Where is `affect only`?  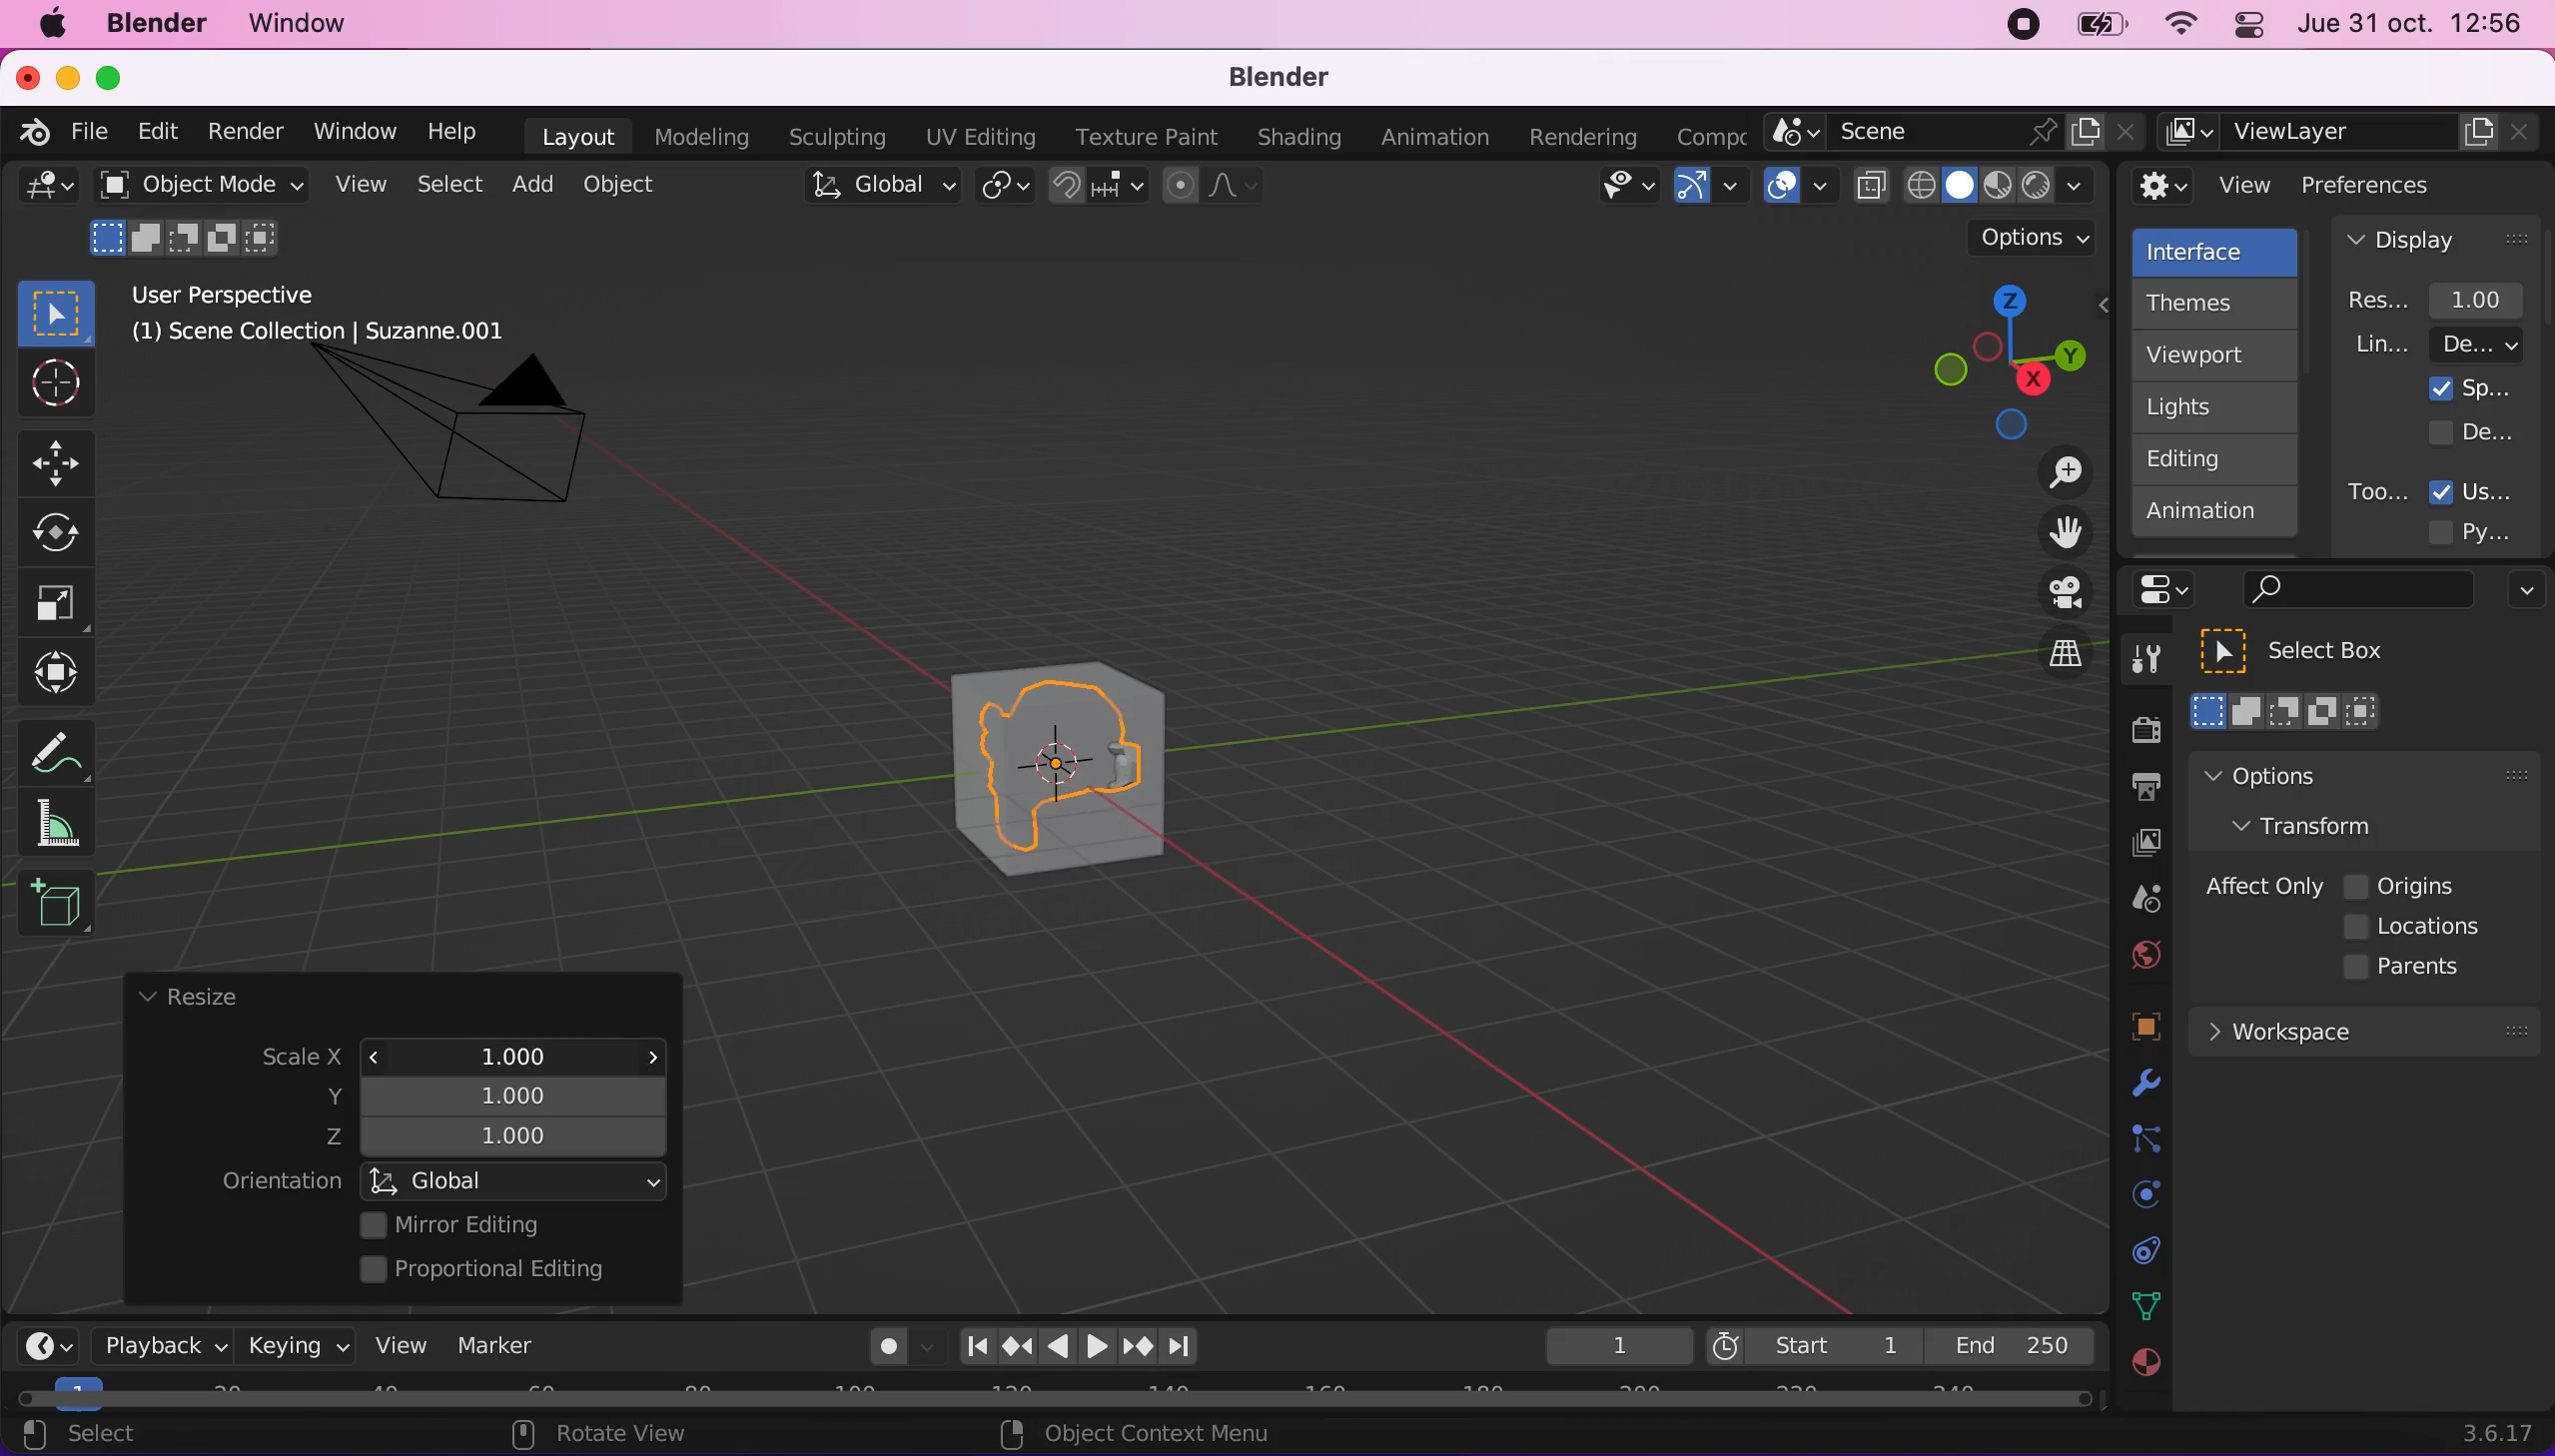
affect only is located at coordinates (2260, 886).